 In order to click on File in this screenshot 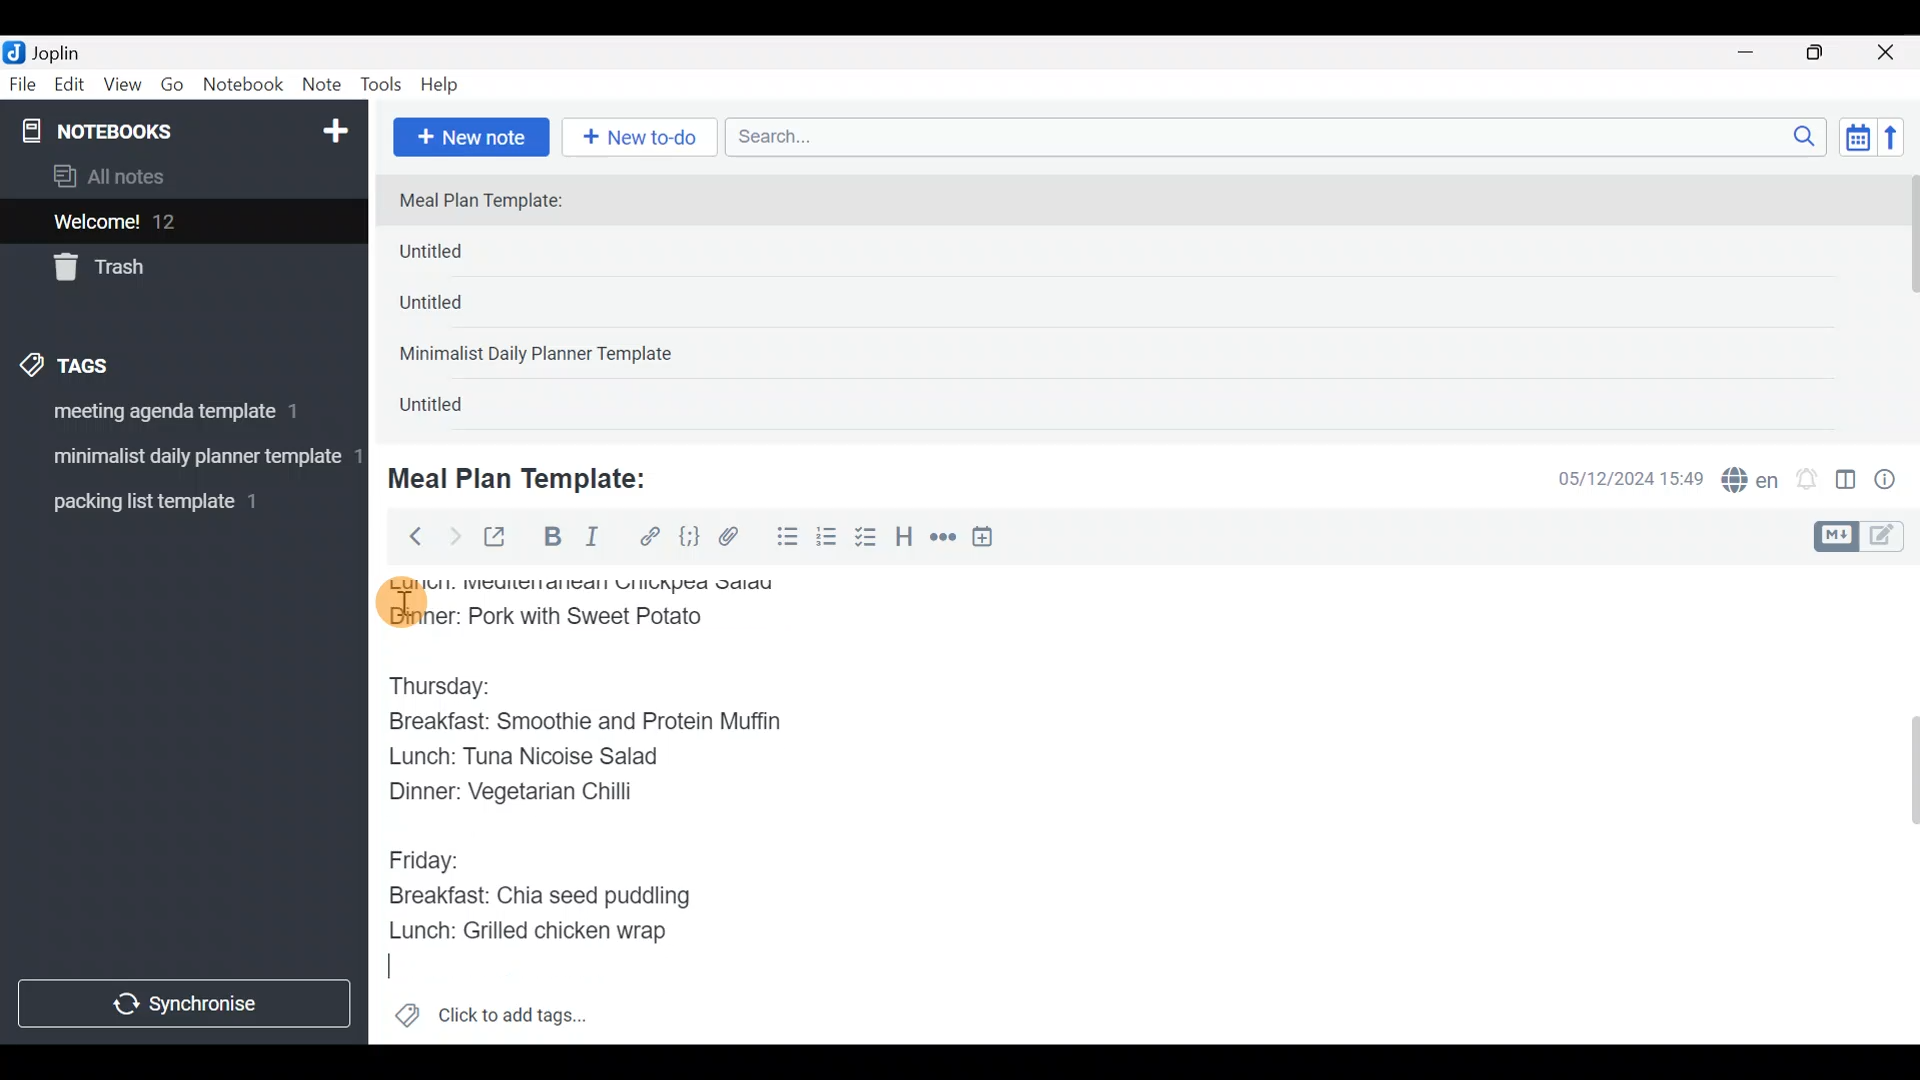, I will do `click(24, 85)`.